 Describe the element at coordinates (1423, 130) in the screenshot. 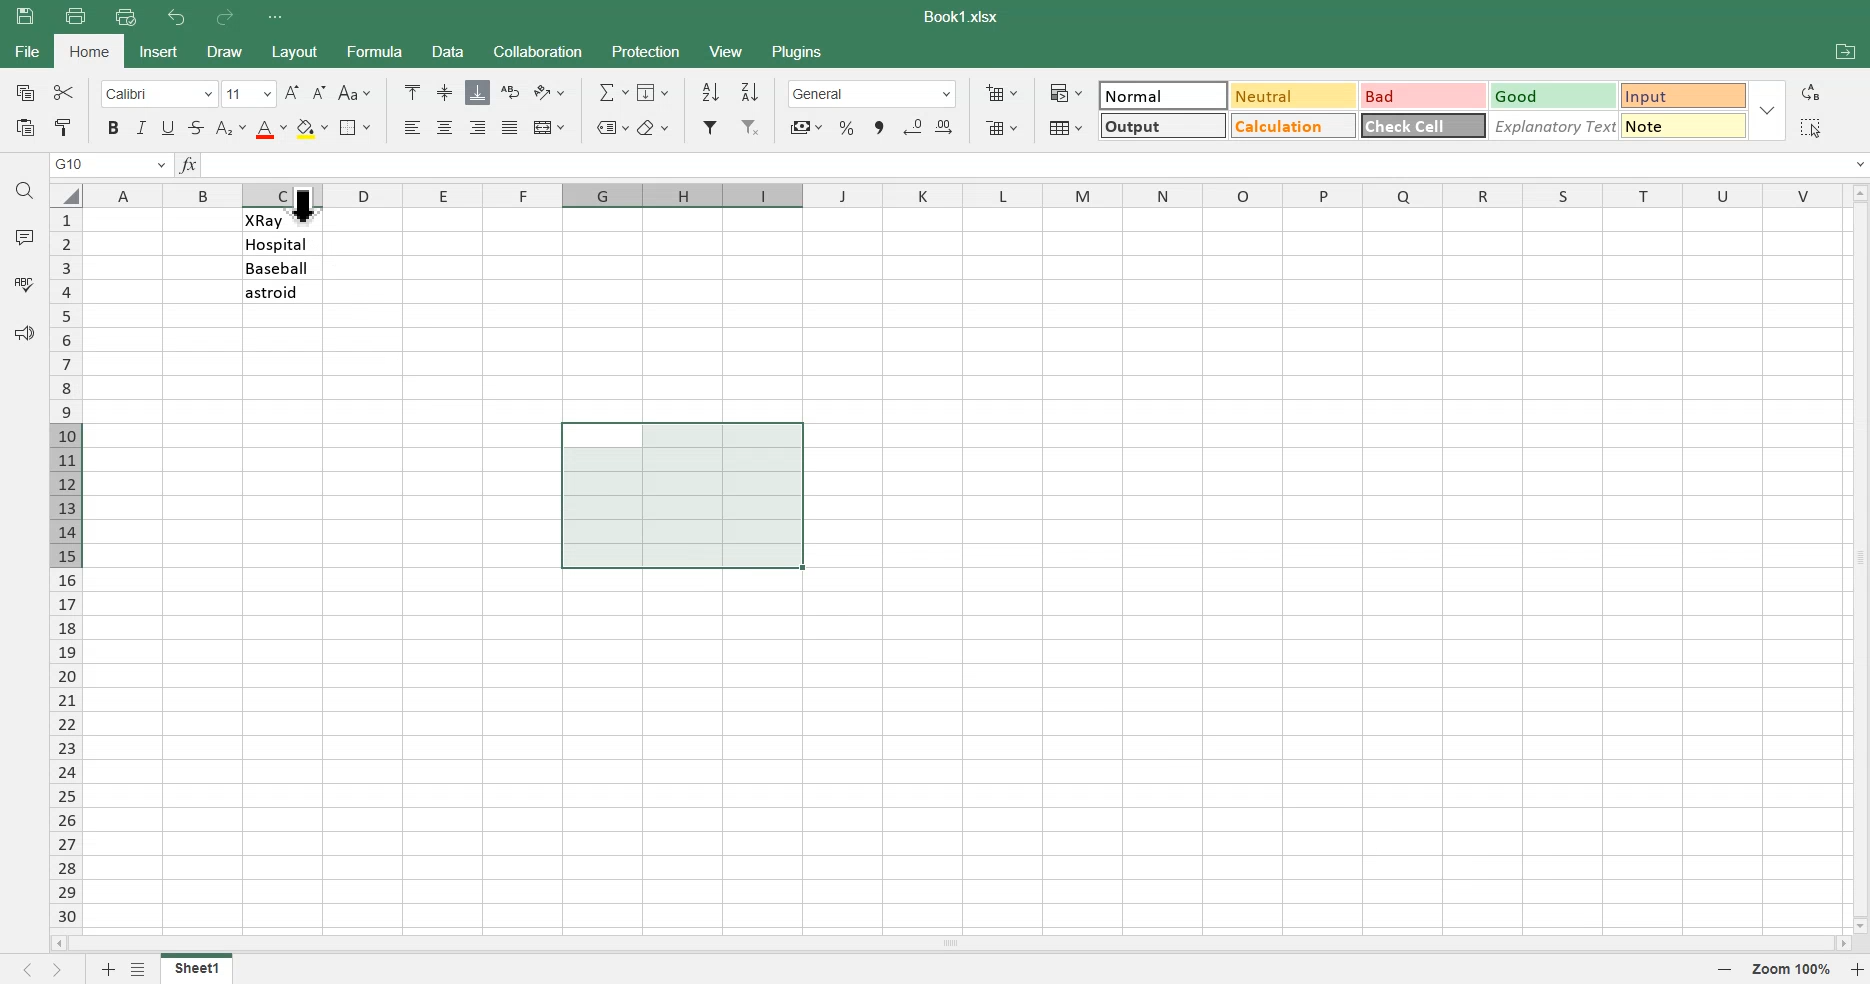

I see `Check cell` at that location.